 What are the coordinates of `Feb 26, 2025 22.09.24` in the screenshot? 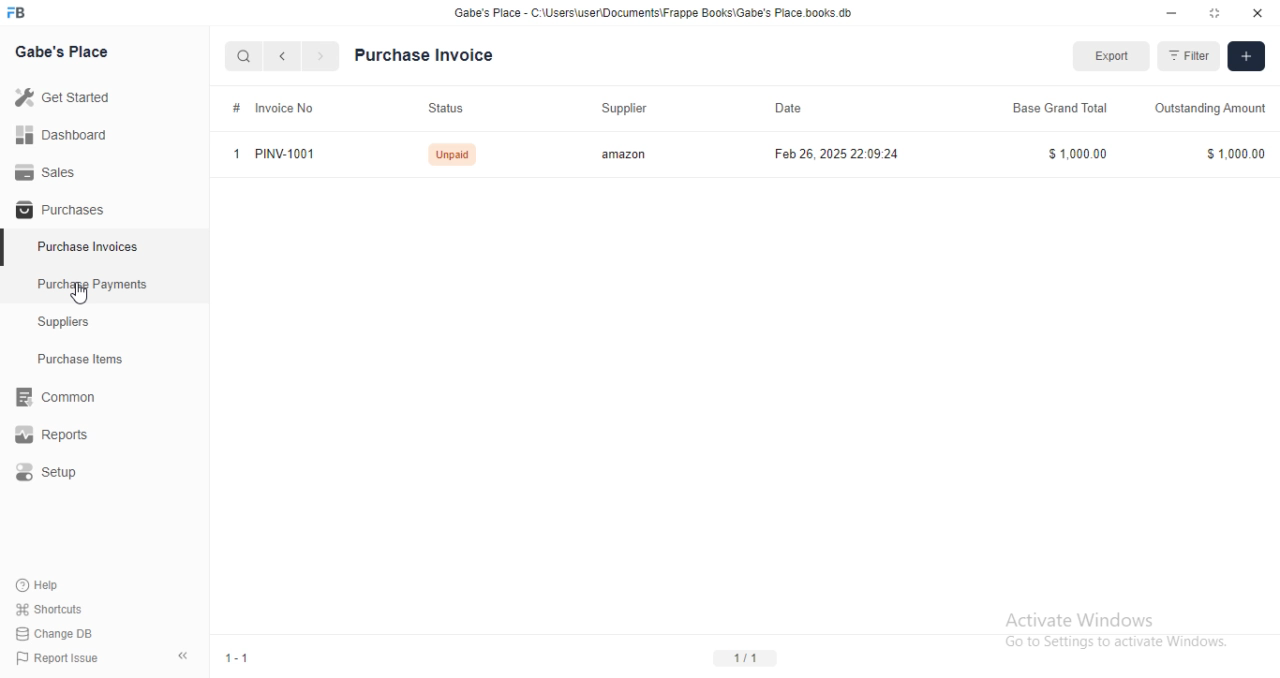 It's located at (838, 154).